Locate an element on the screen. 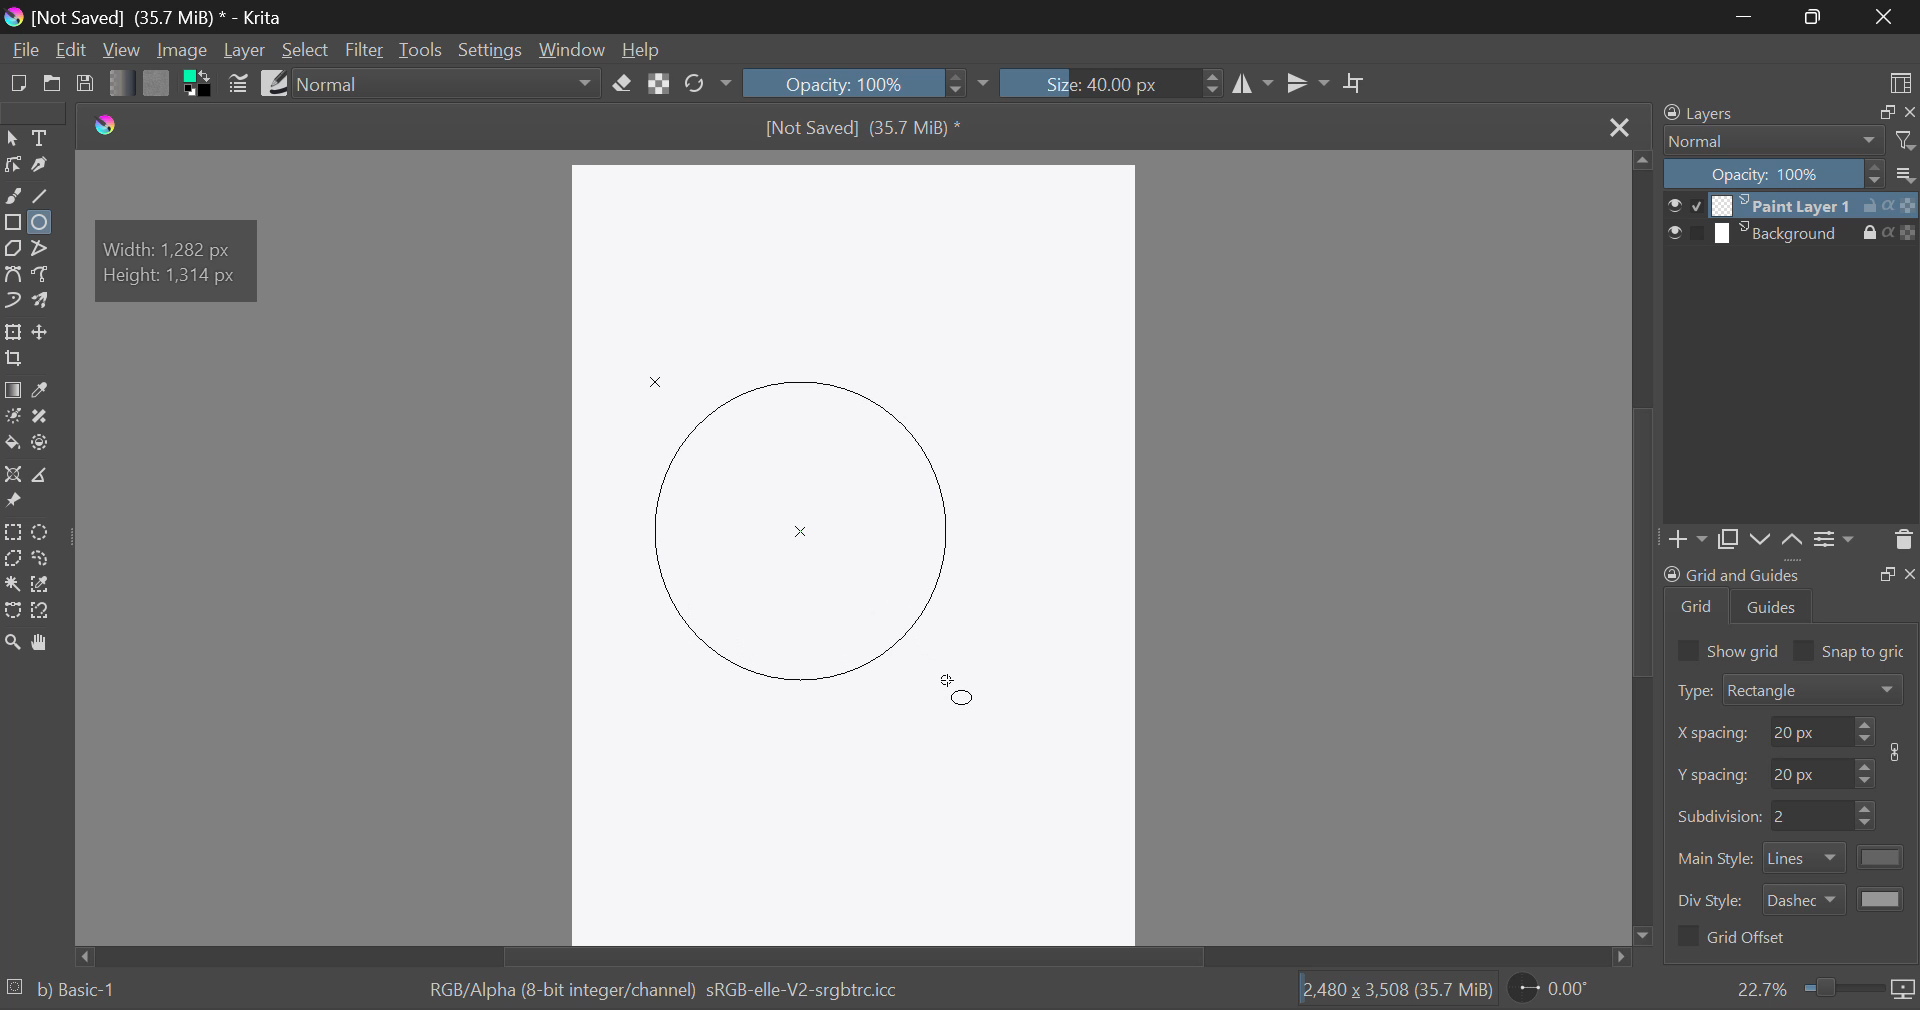 This screenshot has width=1920, height=1010. Layers Docker Tab is located at coordinates (1784, 115).